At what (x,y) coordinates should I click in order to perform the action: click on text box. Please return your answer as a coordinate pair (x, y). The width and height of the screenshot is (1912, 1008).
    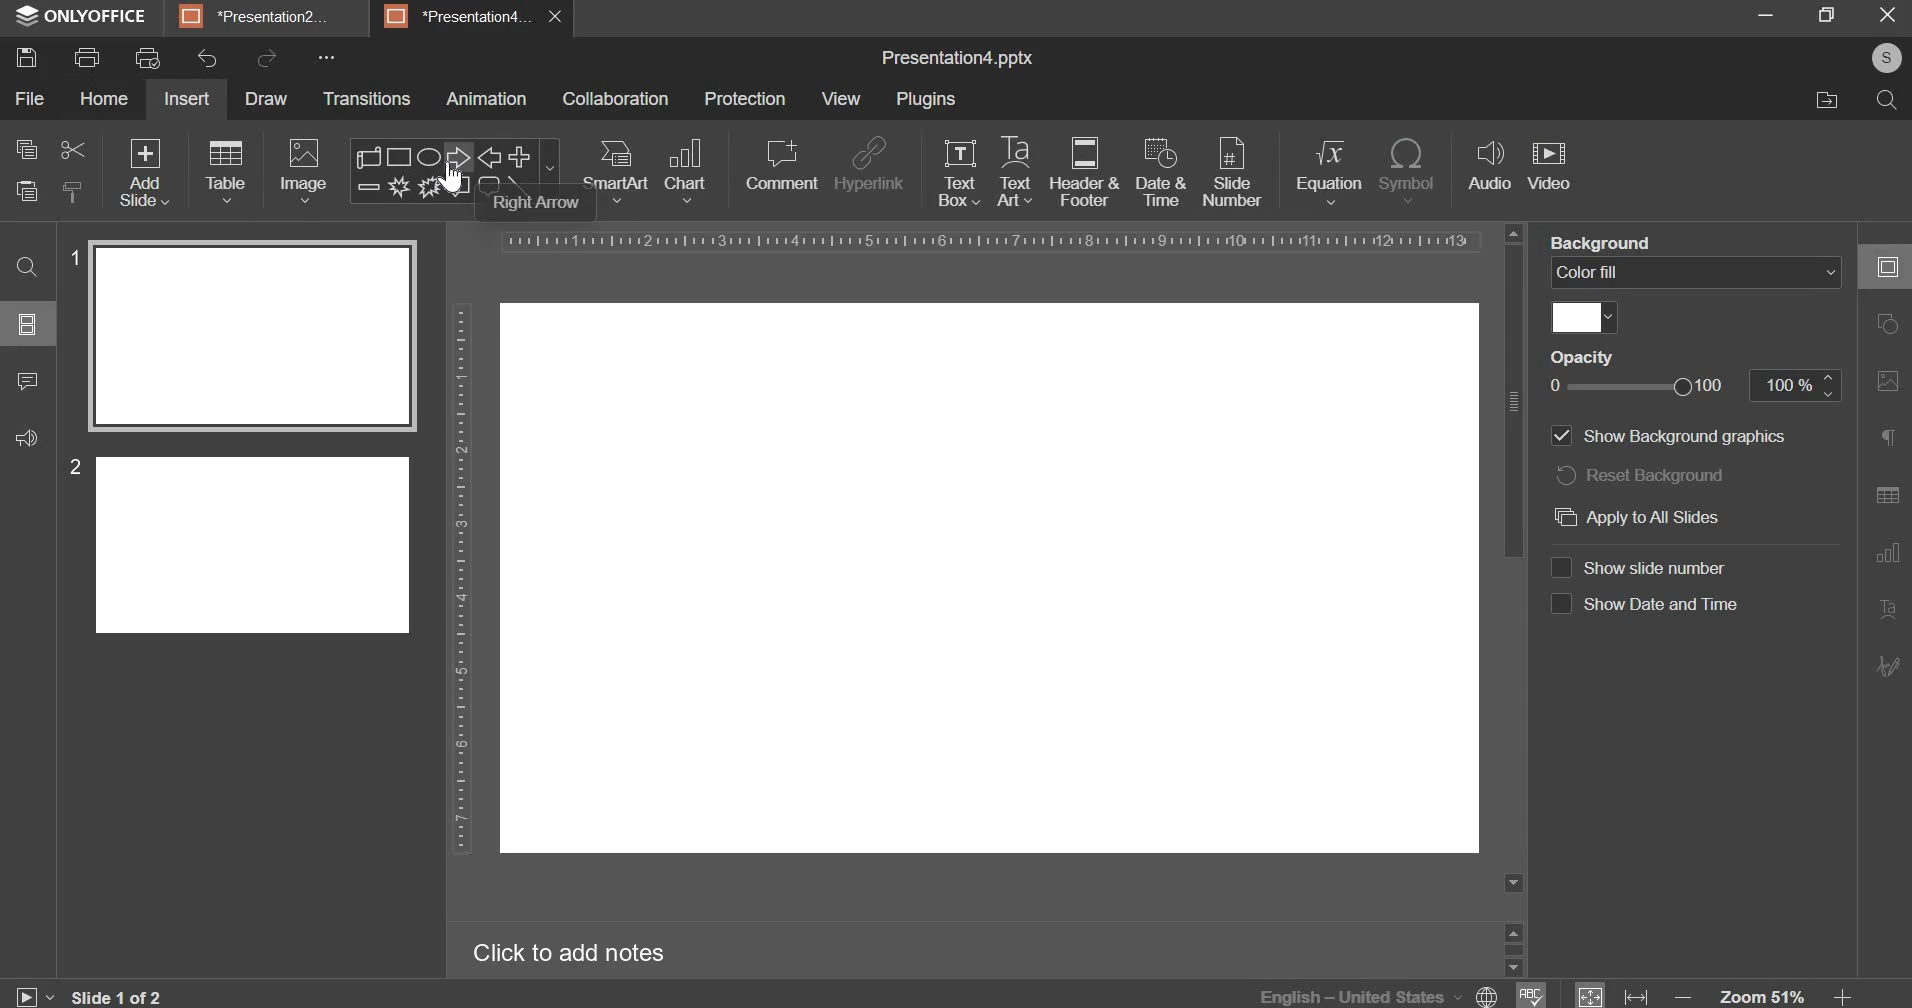
    Looking at the image, I should click on (961, 174).